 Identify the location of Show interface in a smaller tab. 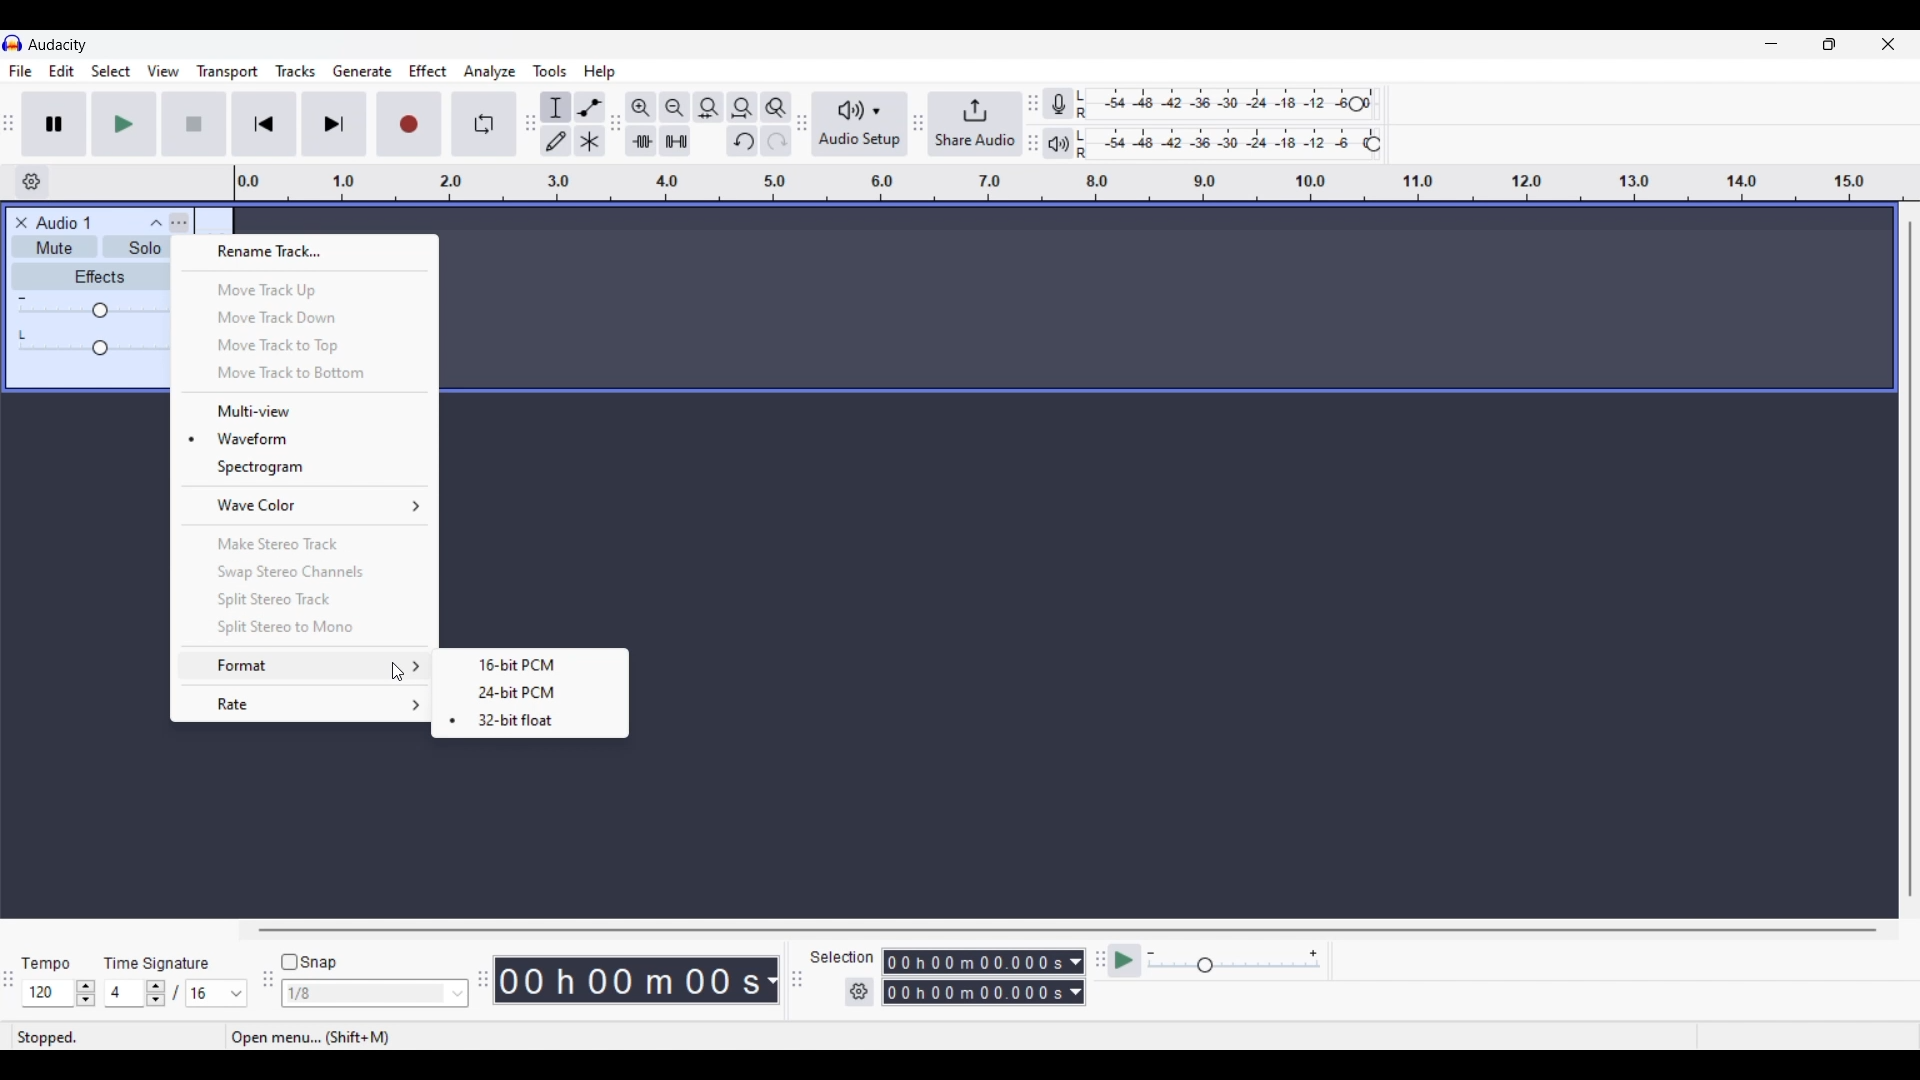
(1829, 44).